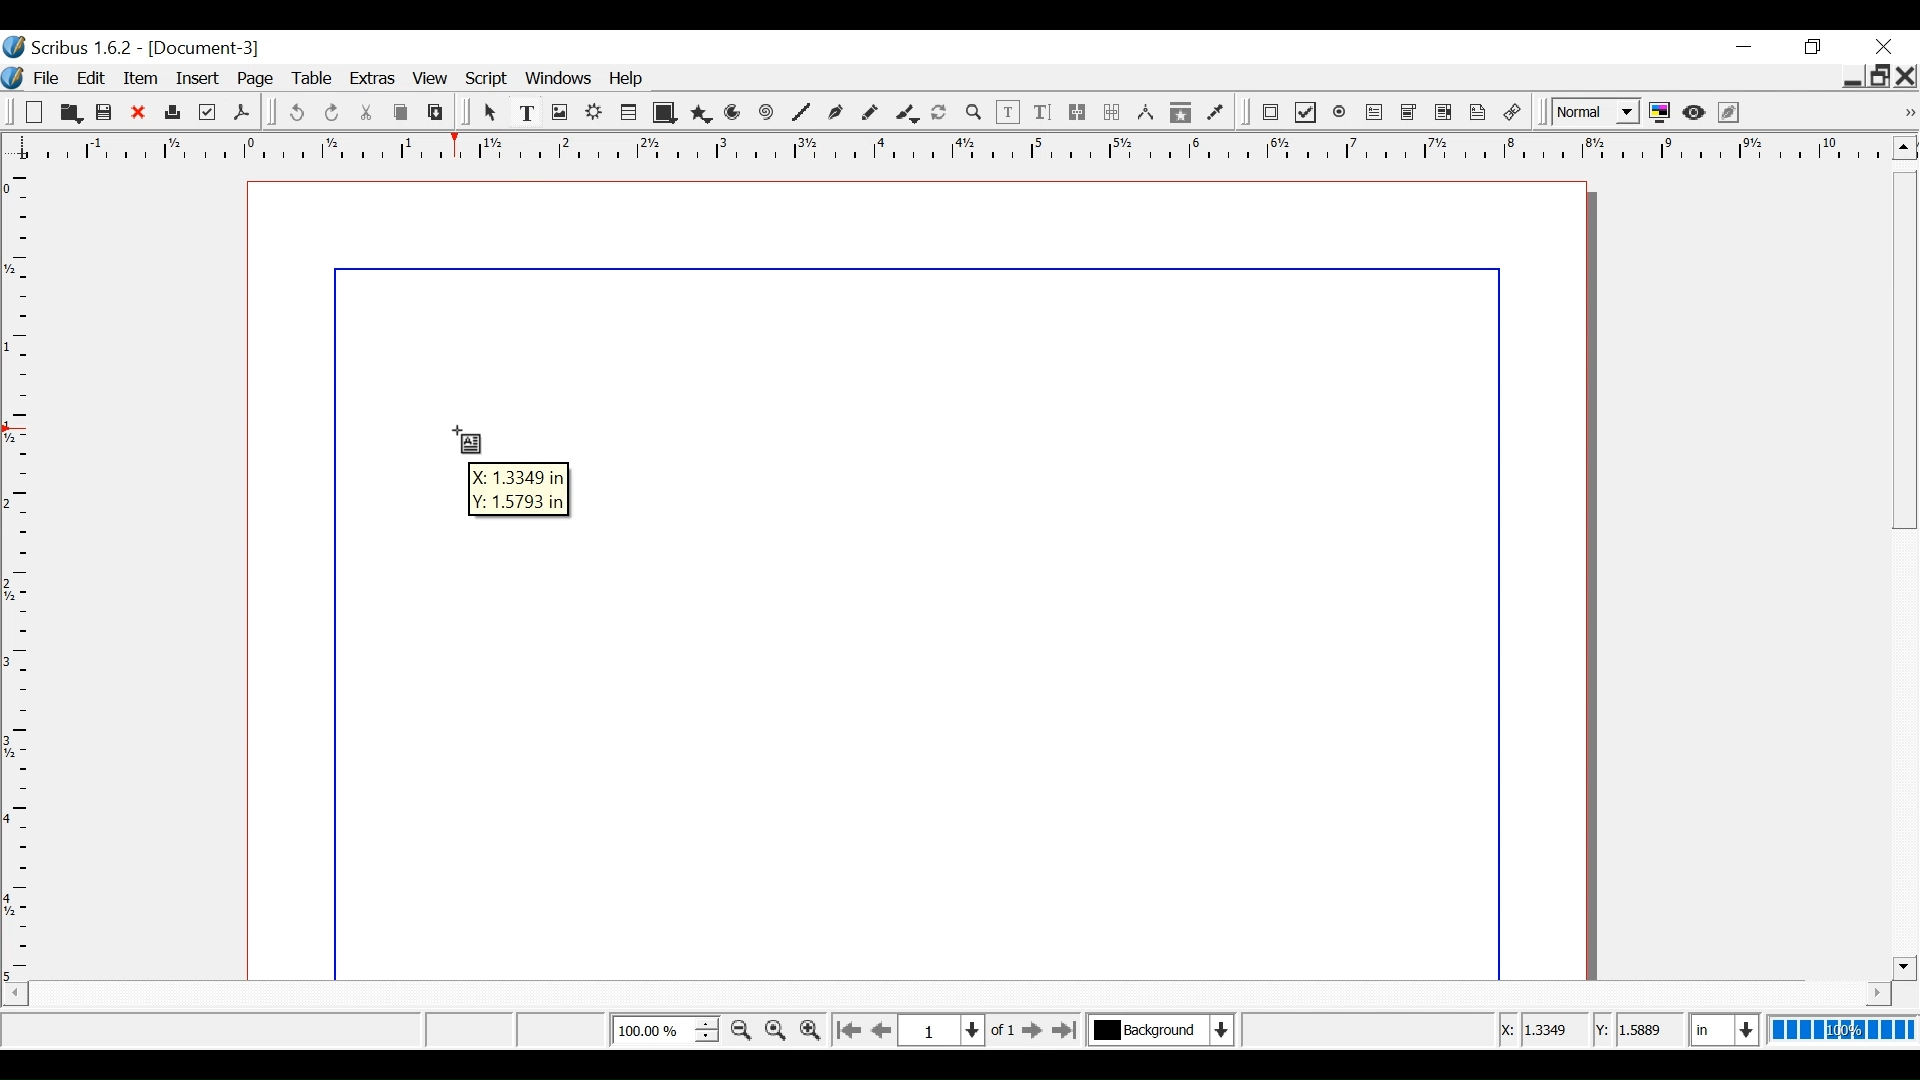 The width and height of the screenshot is (1920, 1080). I want to click on PDF Checkbox, so click(1306, 113).